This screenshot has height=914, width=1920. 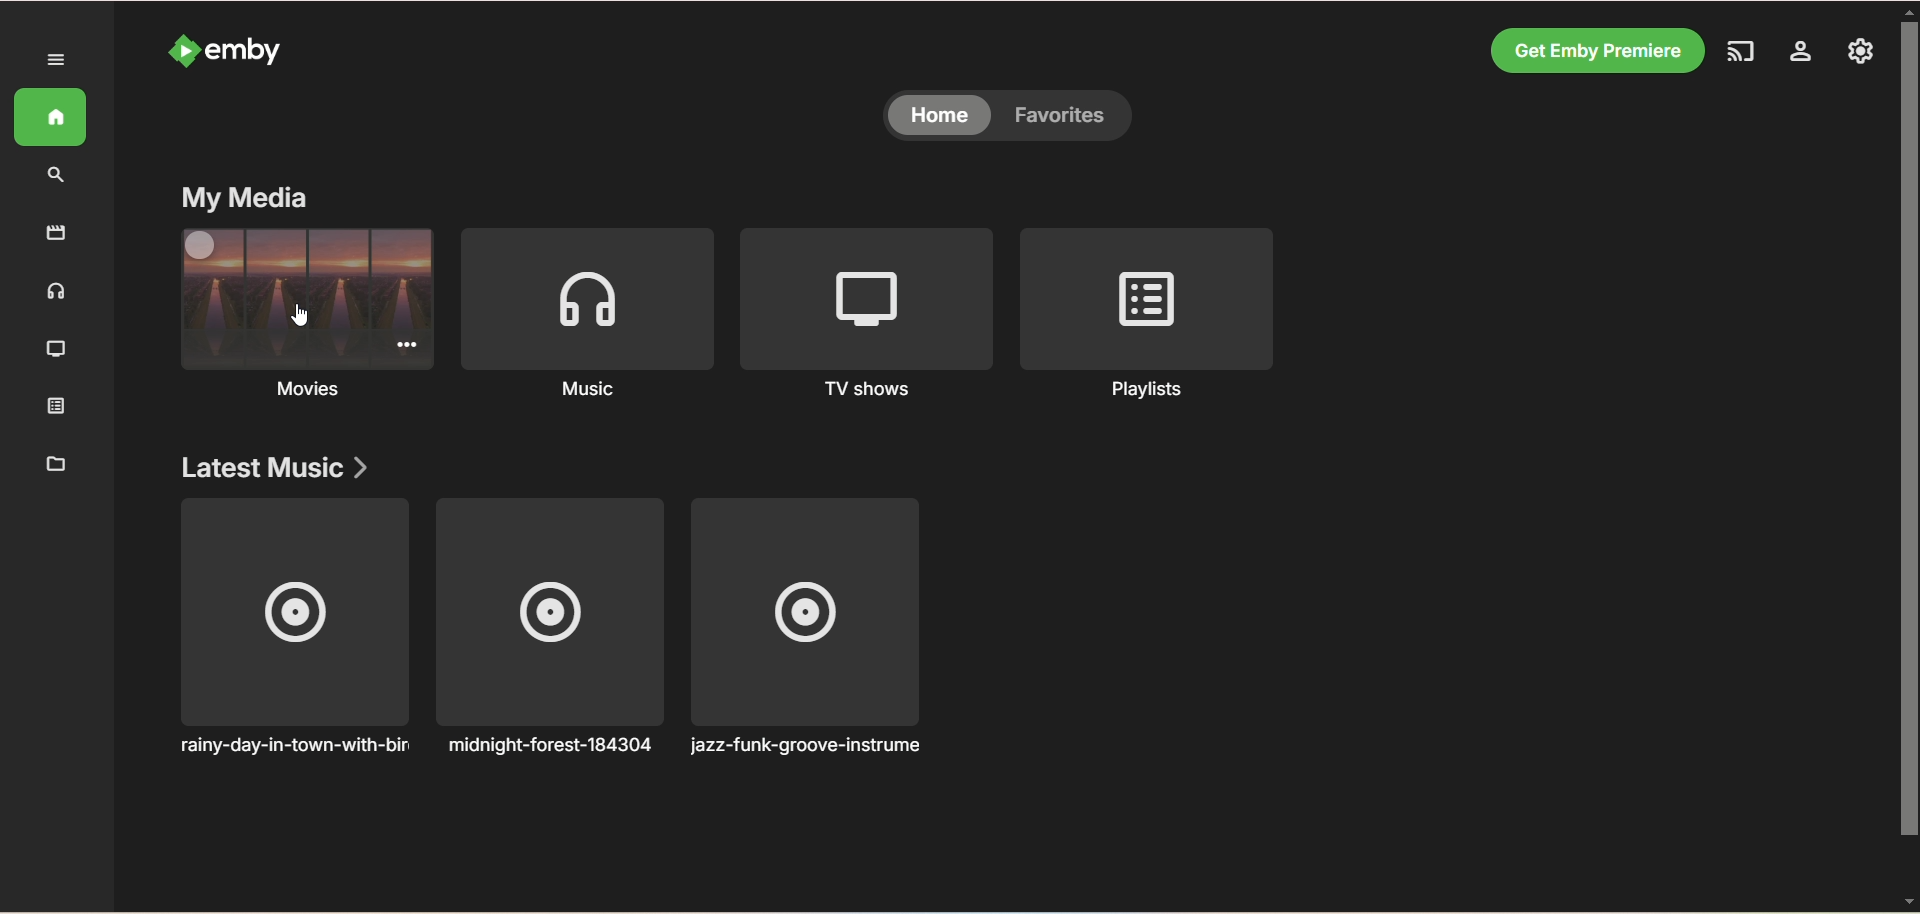 What do you see at coordinates (302, 390) in the screenshot?
I see `movies` at bounding box center [302, 390].